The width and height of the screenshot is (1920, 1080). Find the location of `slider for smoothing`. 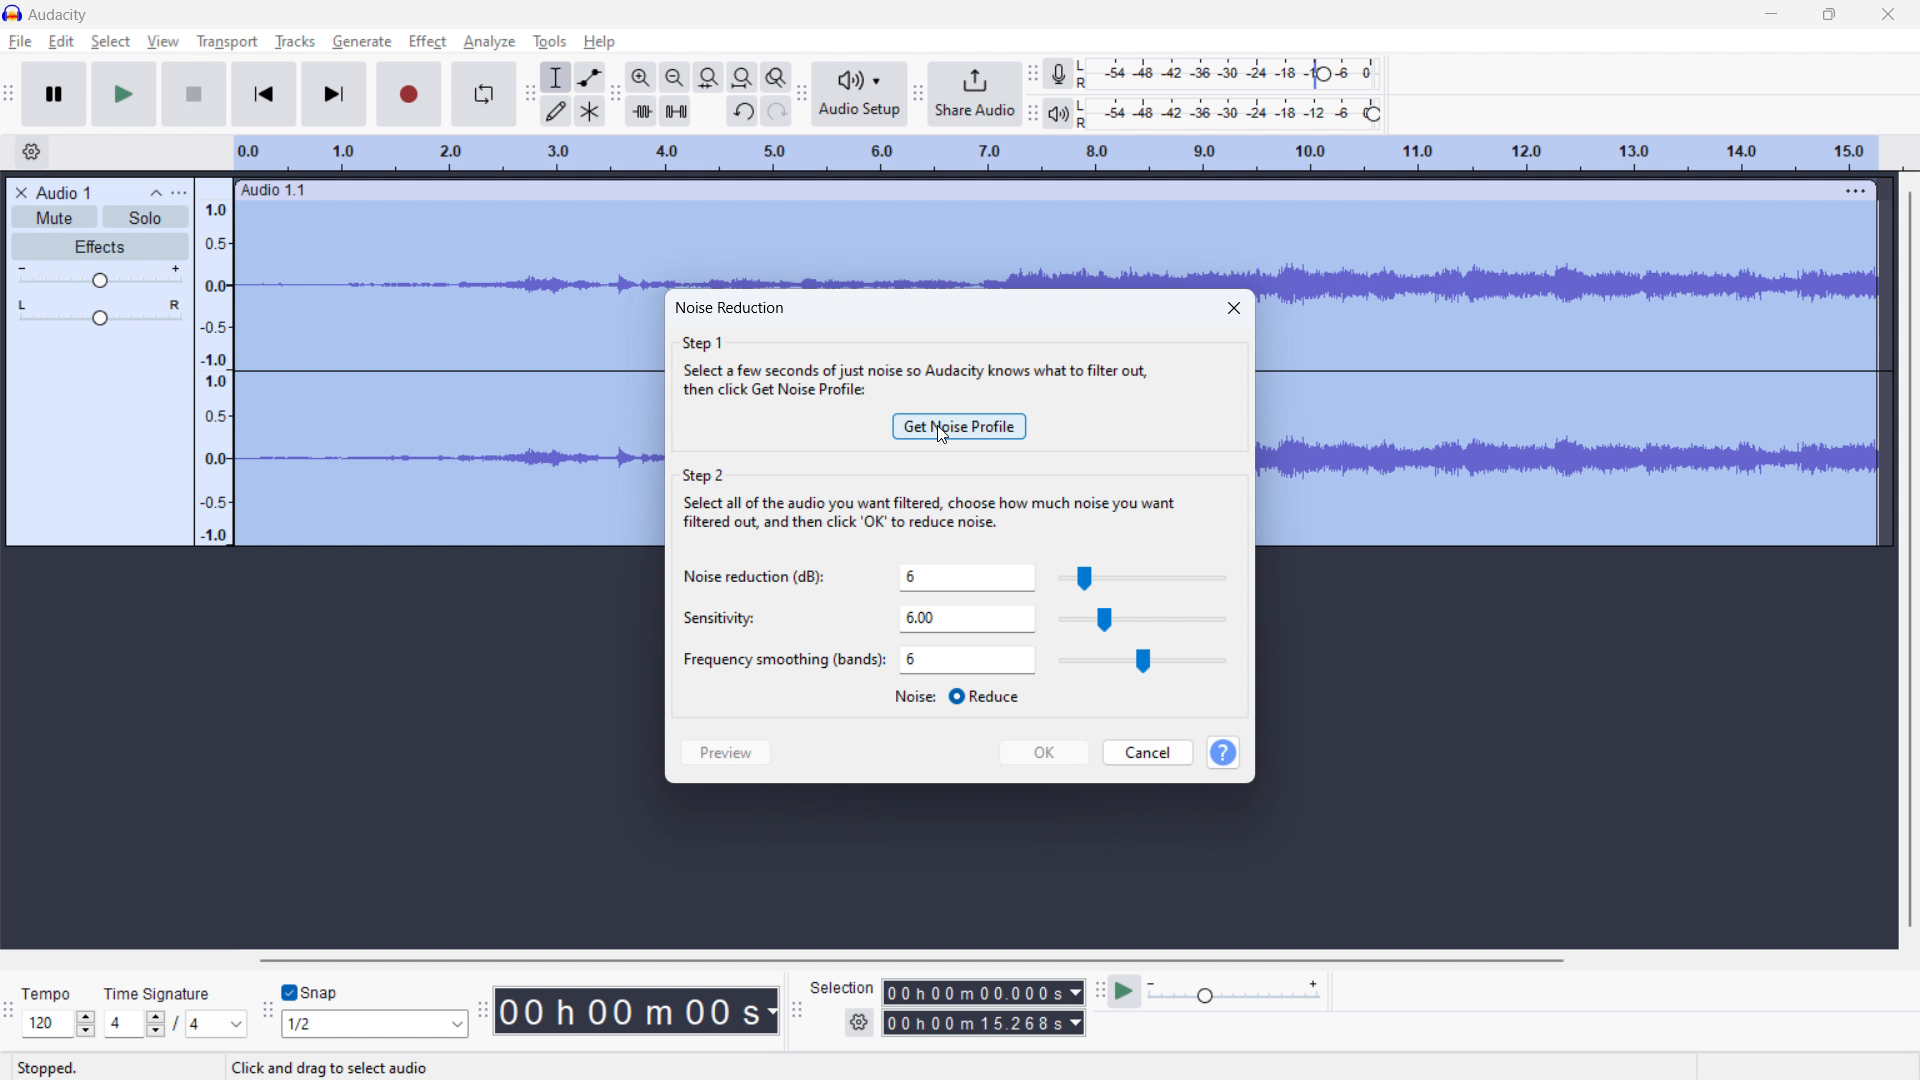

slider for smoothing is located at coordinates (1144, 662).